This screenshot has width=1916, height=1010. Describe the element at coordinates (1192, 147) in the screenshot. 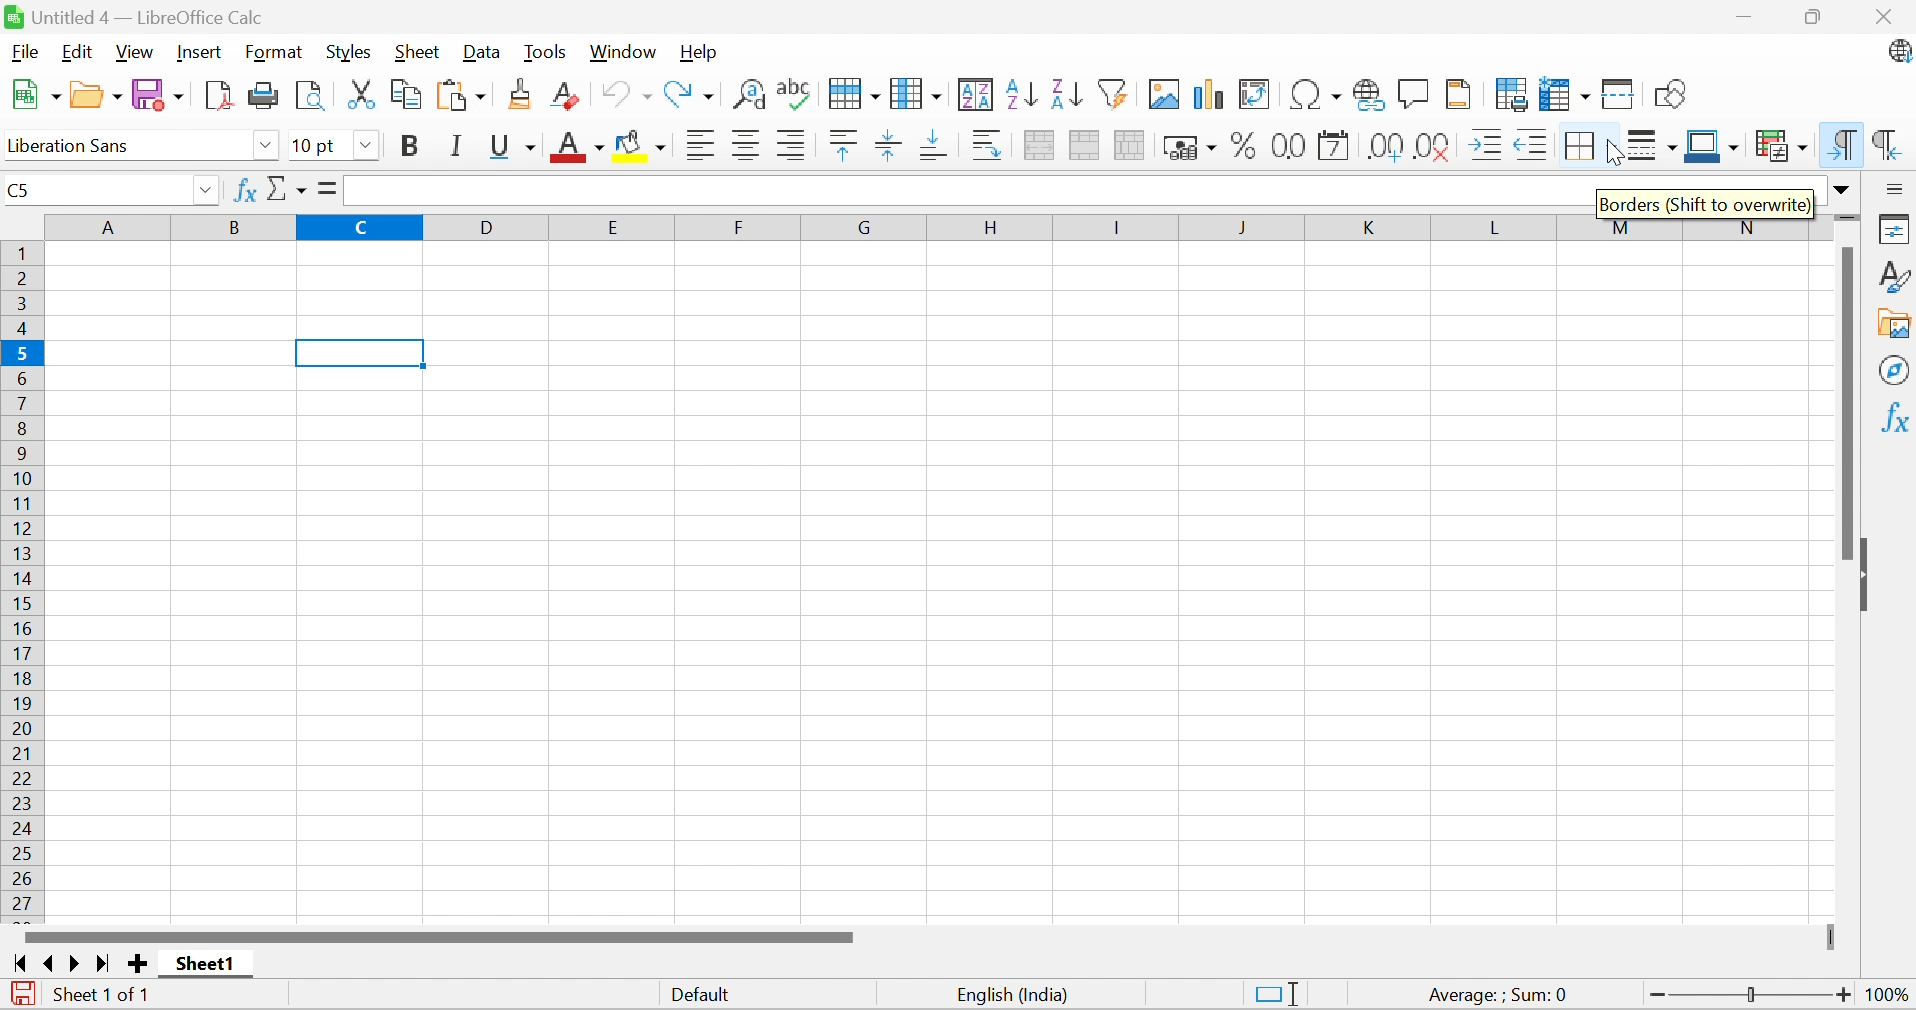

I see `Format as currency` at that location.